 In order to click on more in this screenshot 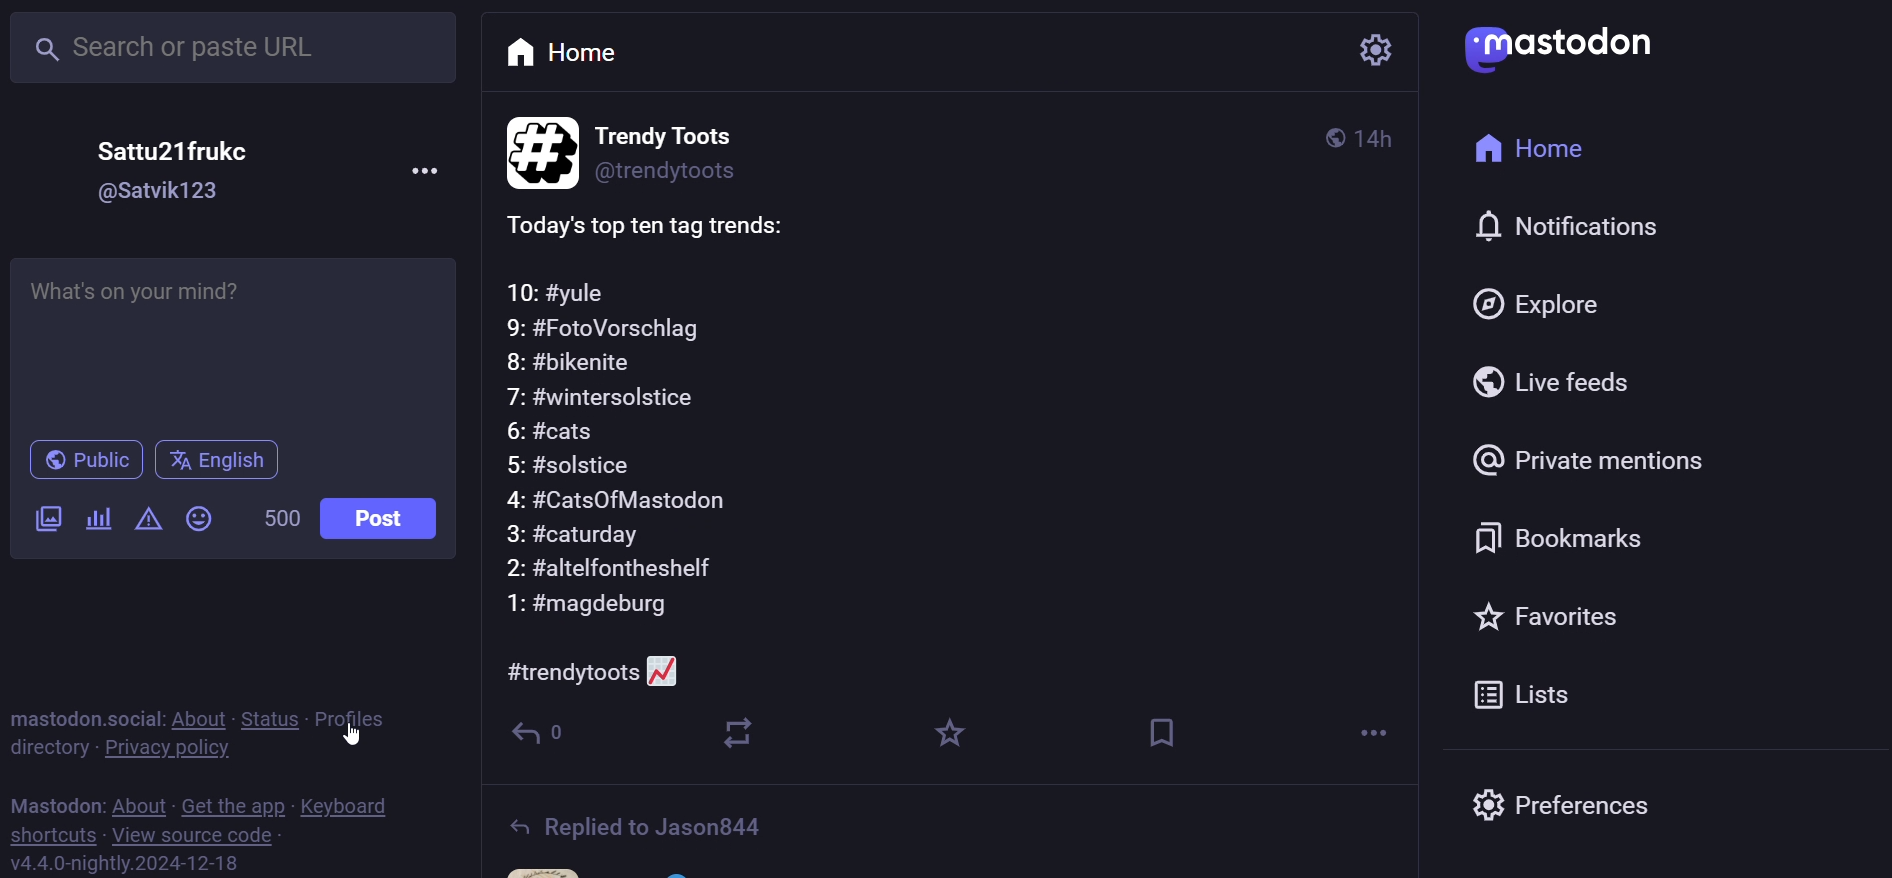, I will do `click(429, 171)`.